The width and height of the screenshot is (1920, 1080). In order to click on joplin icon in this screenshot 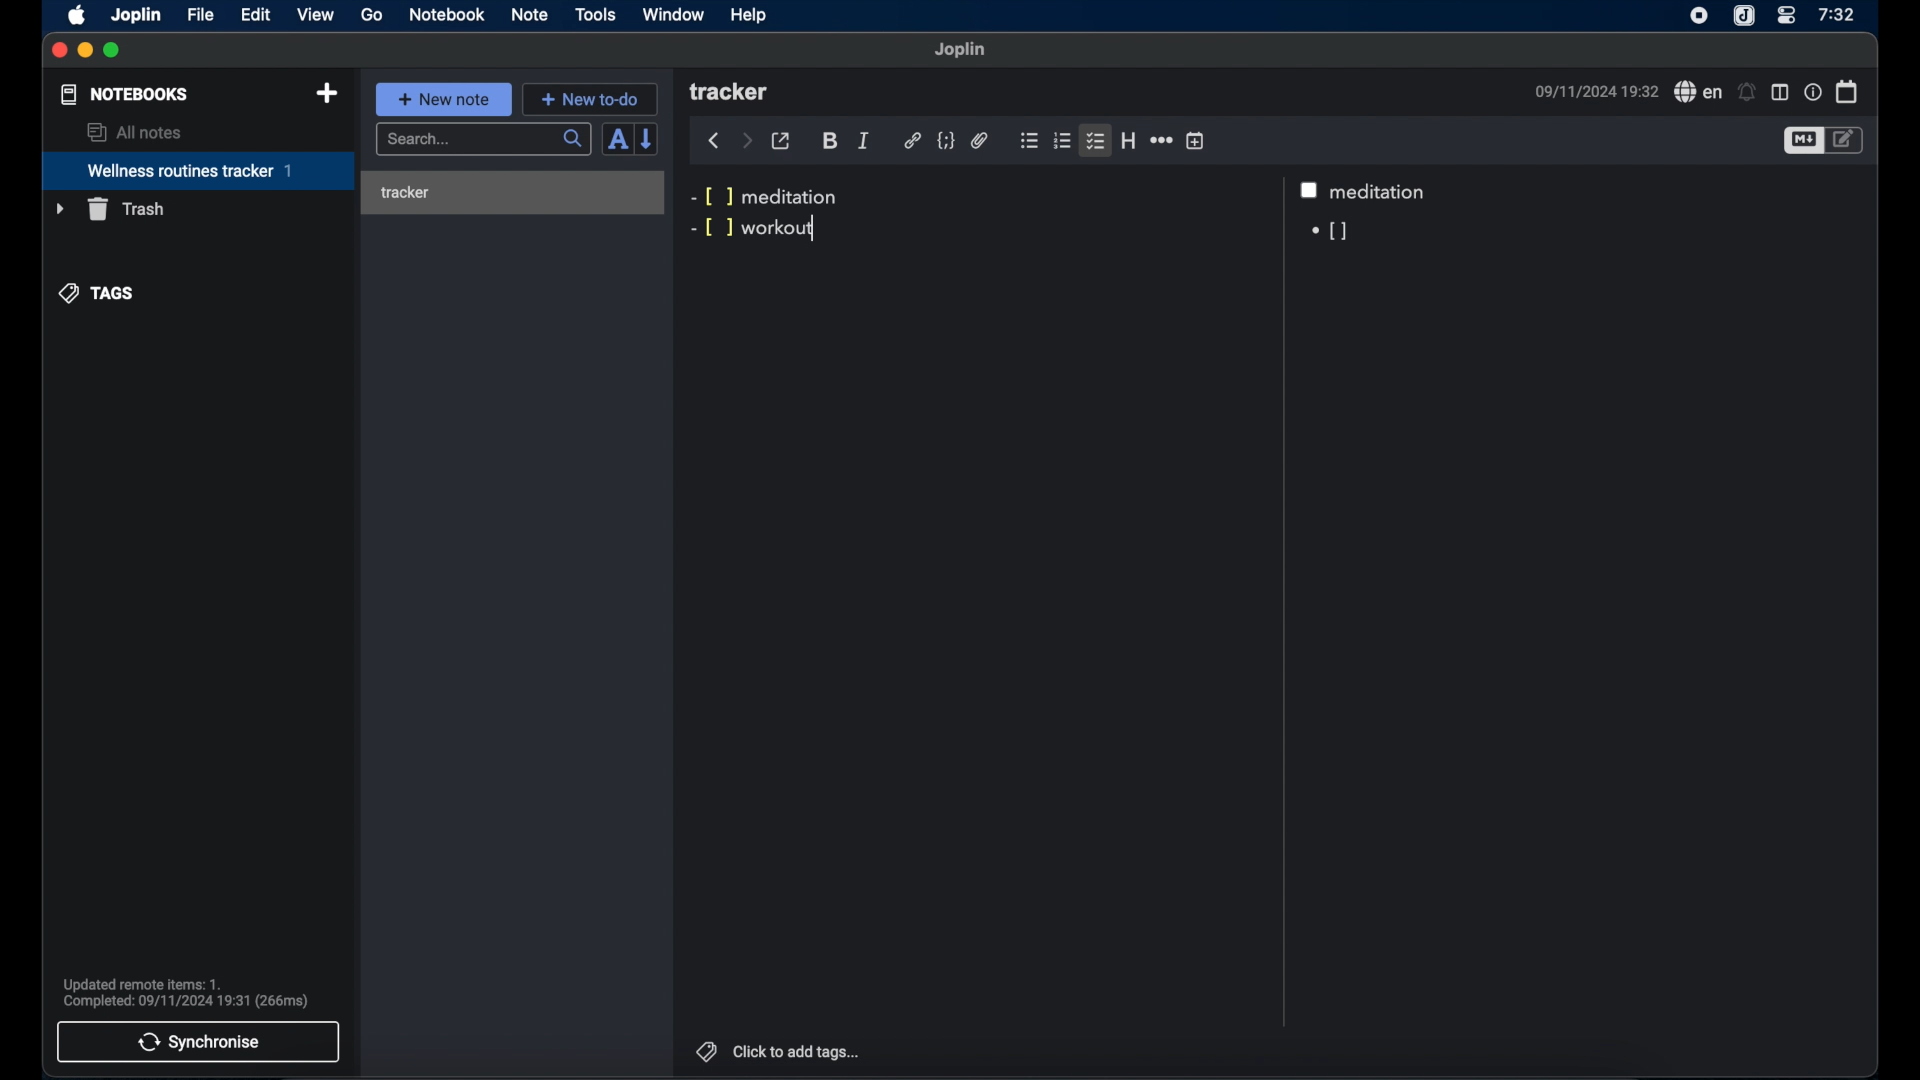, I will do `click(1745, 16)`.